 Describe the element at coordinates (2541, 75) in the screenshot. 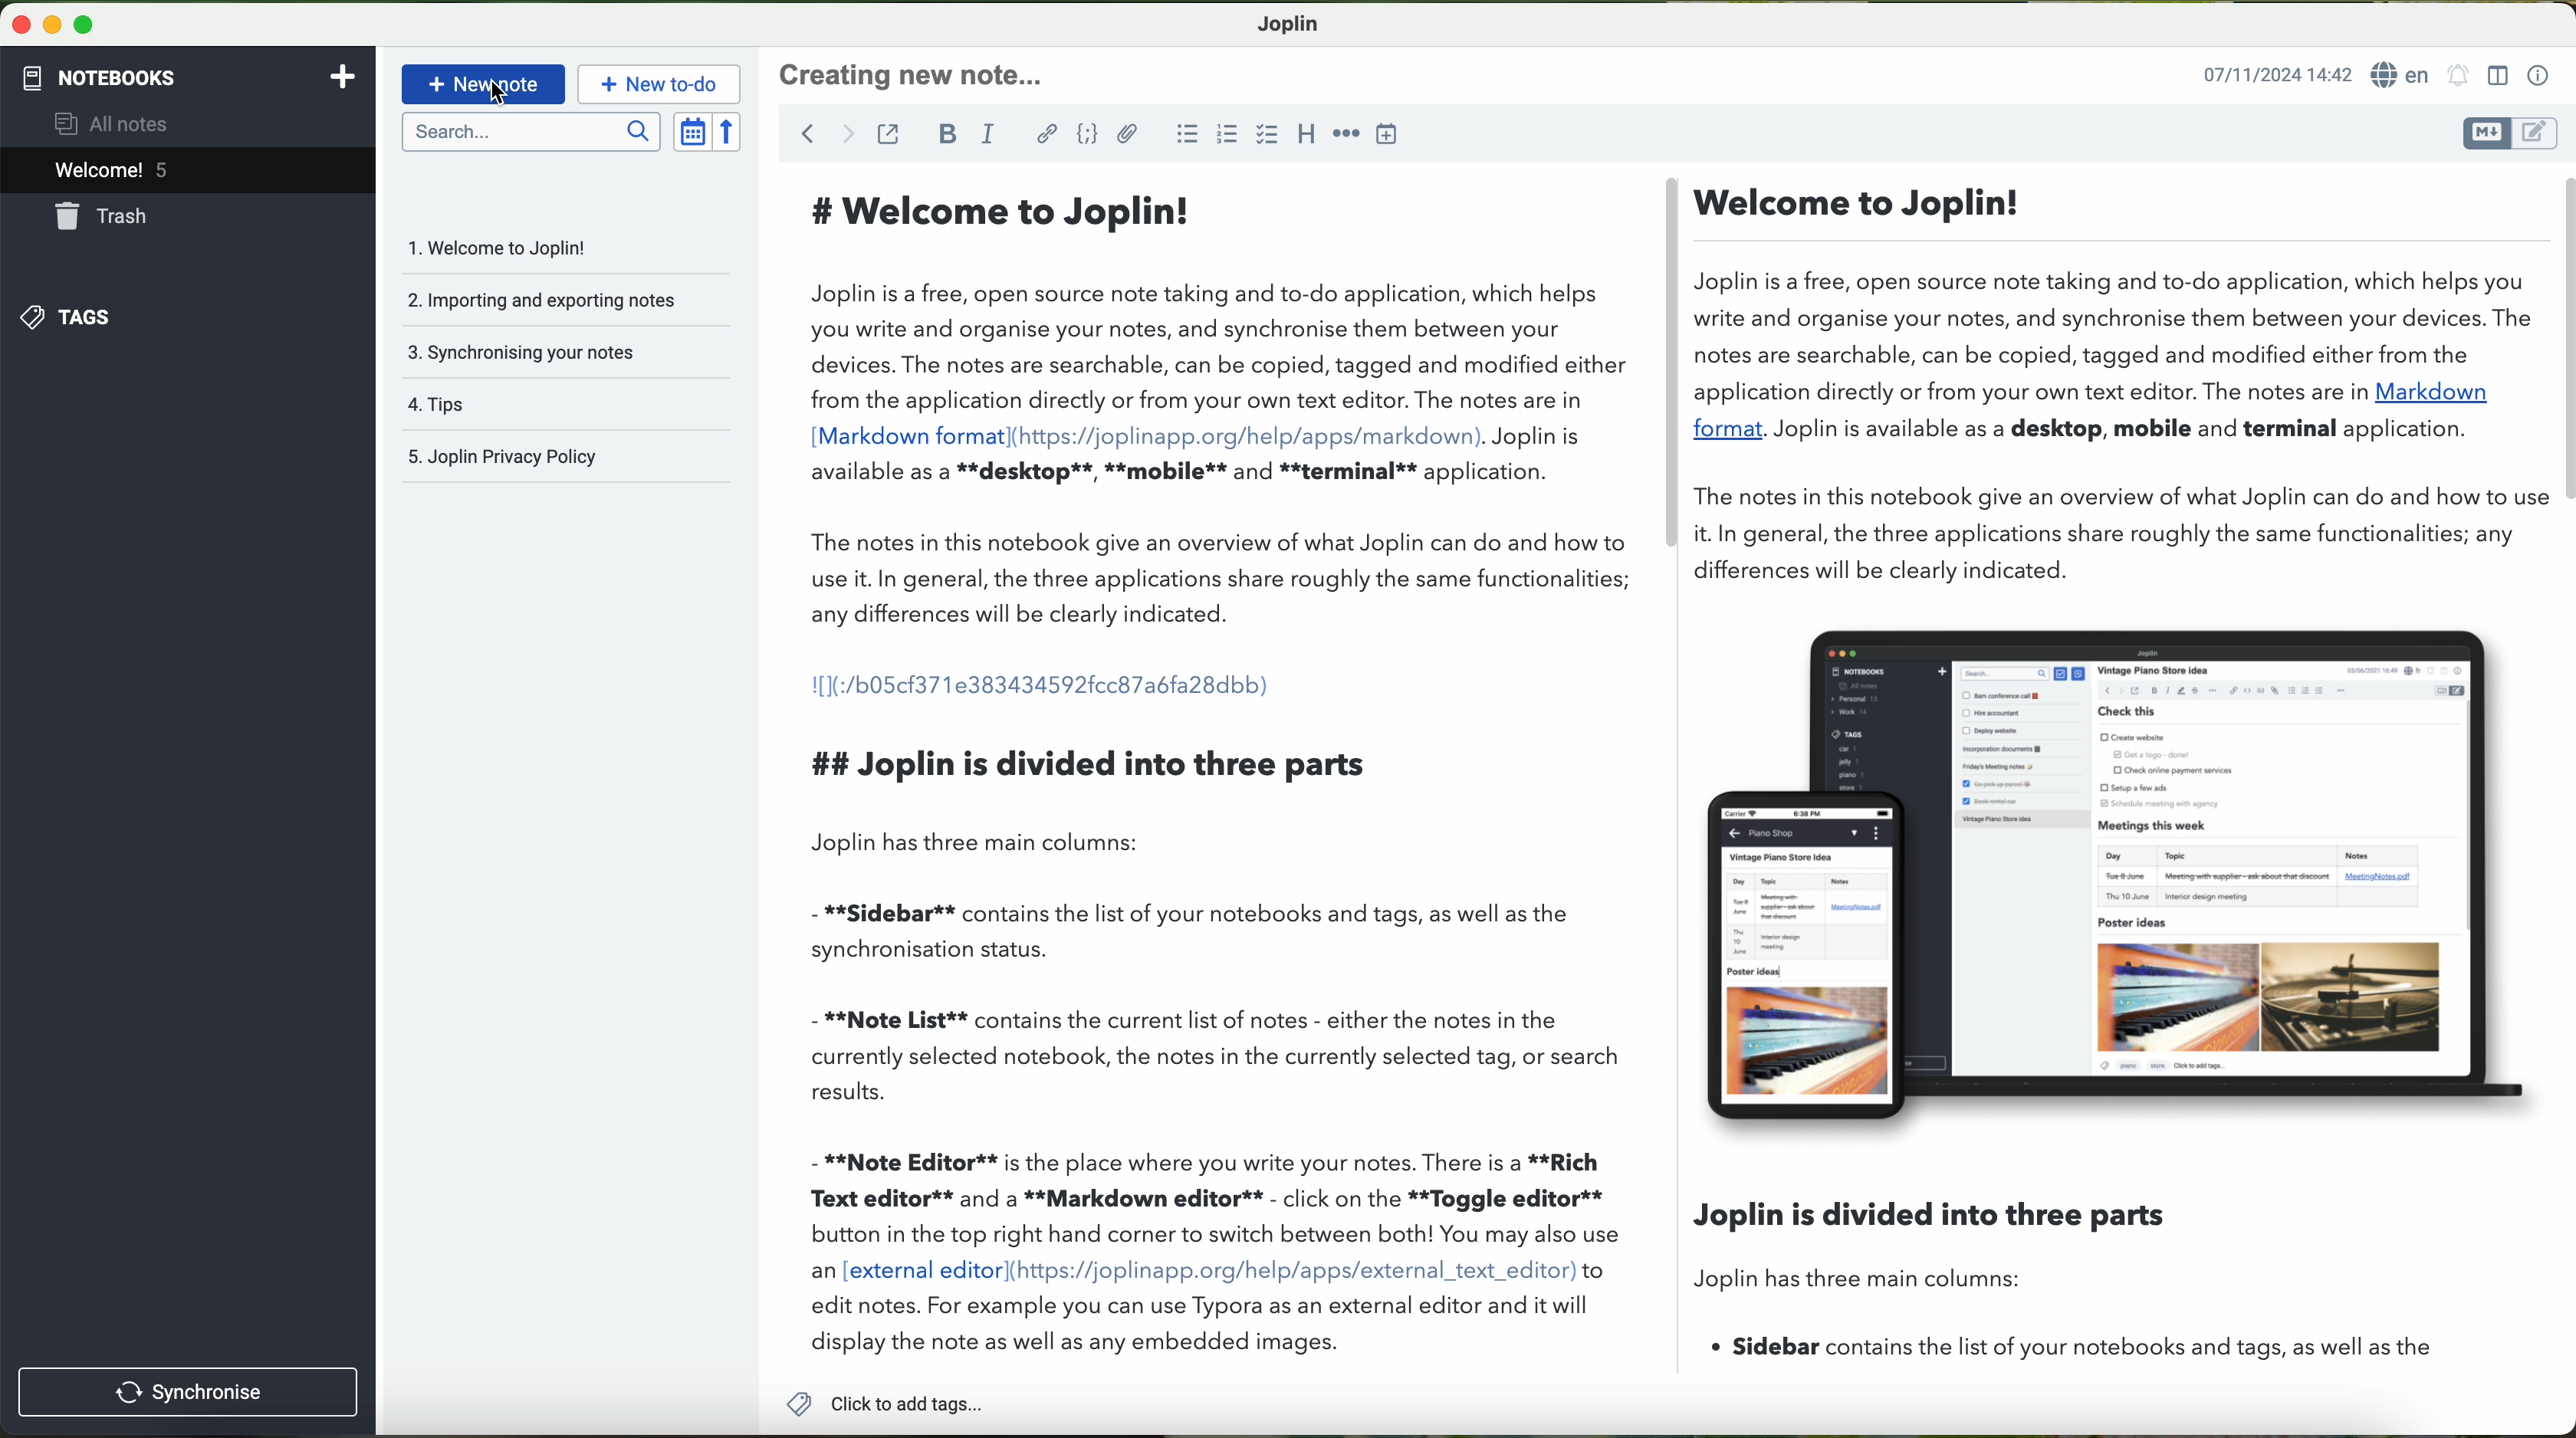

I see `note properties` at that location.